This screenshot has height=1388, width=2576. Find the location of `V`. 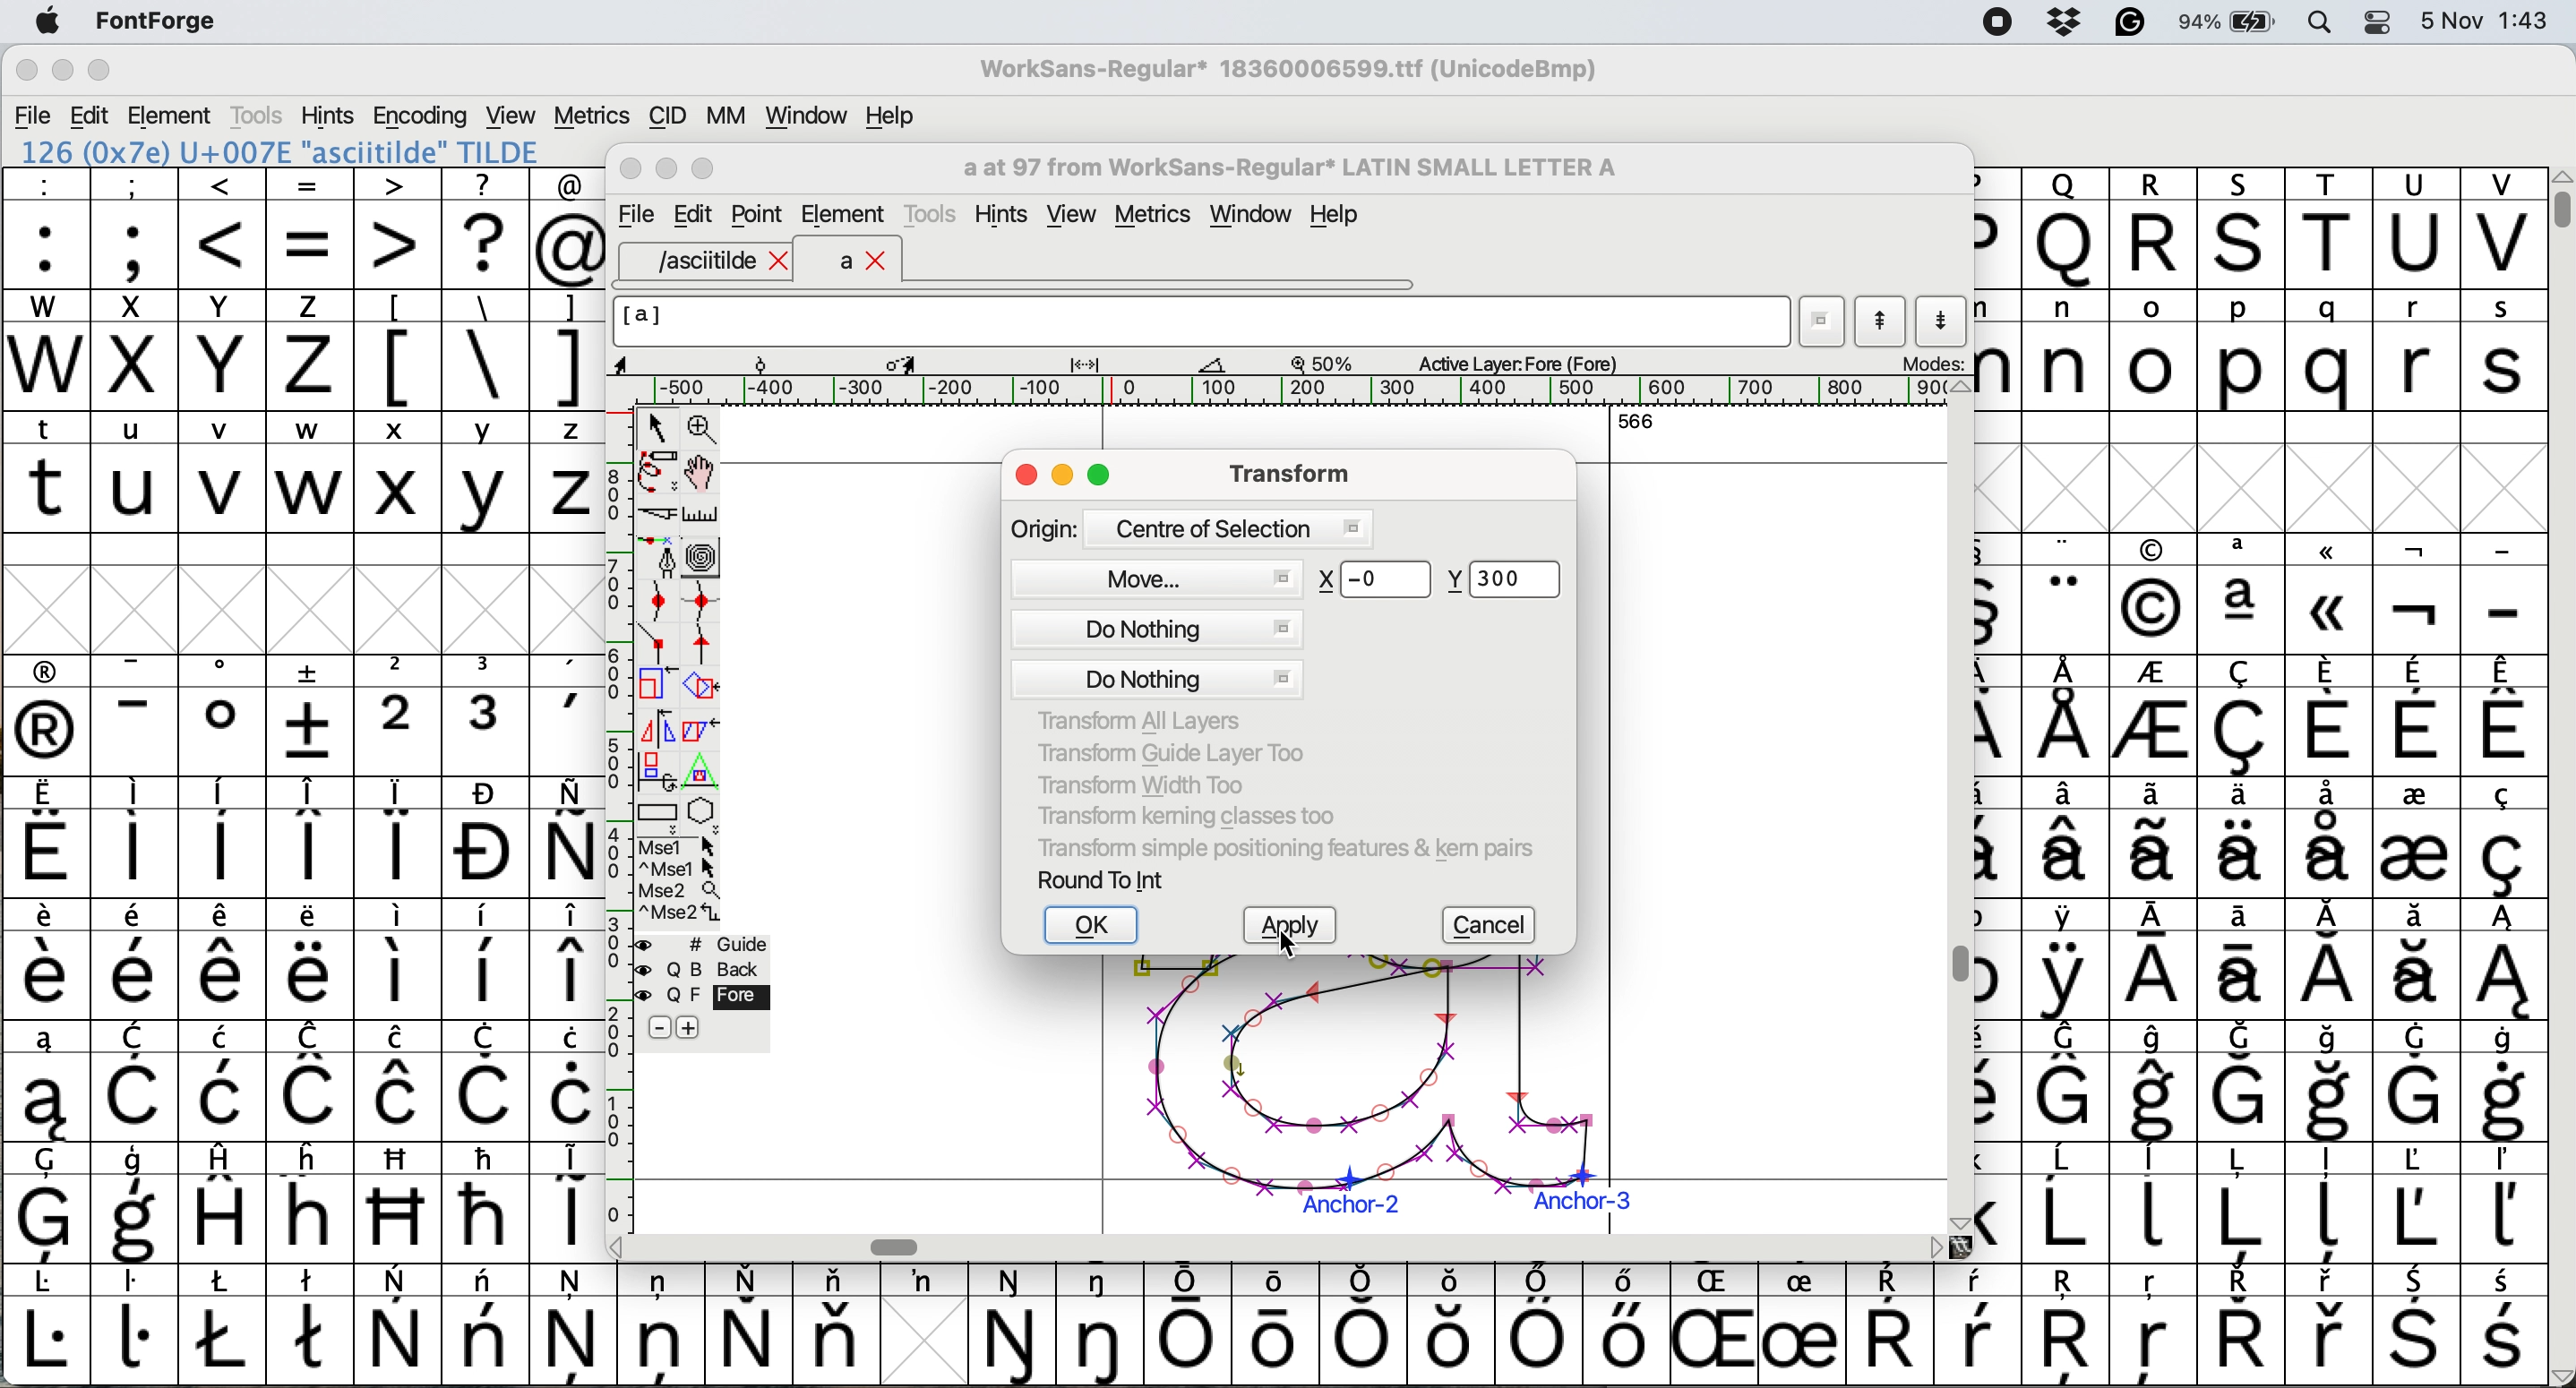

V is located at coordinates (2503, 229).